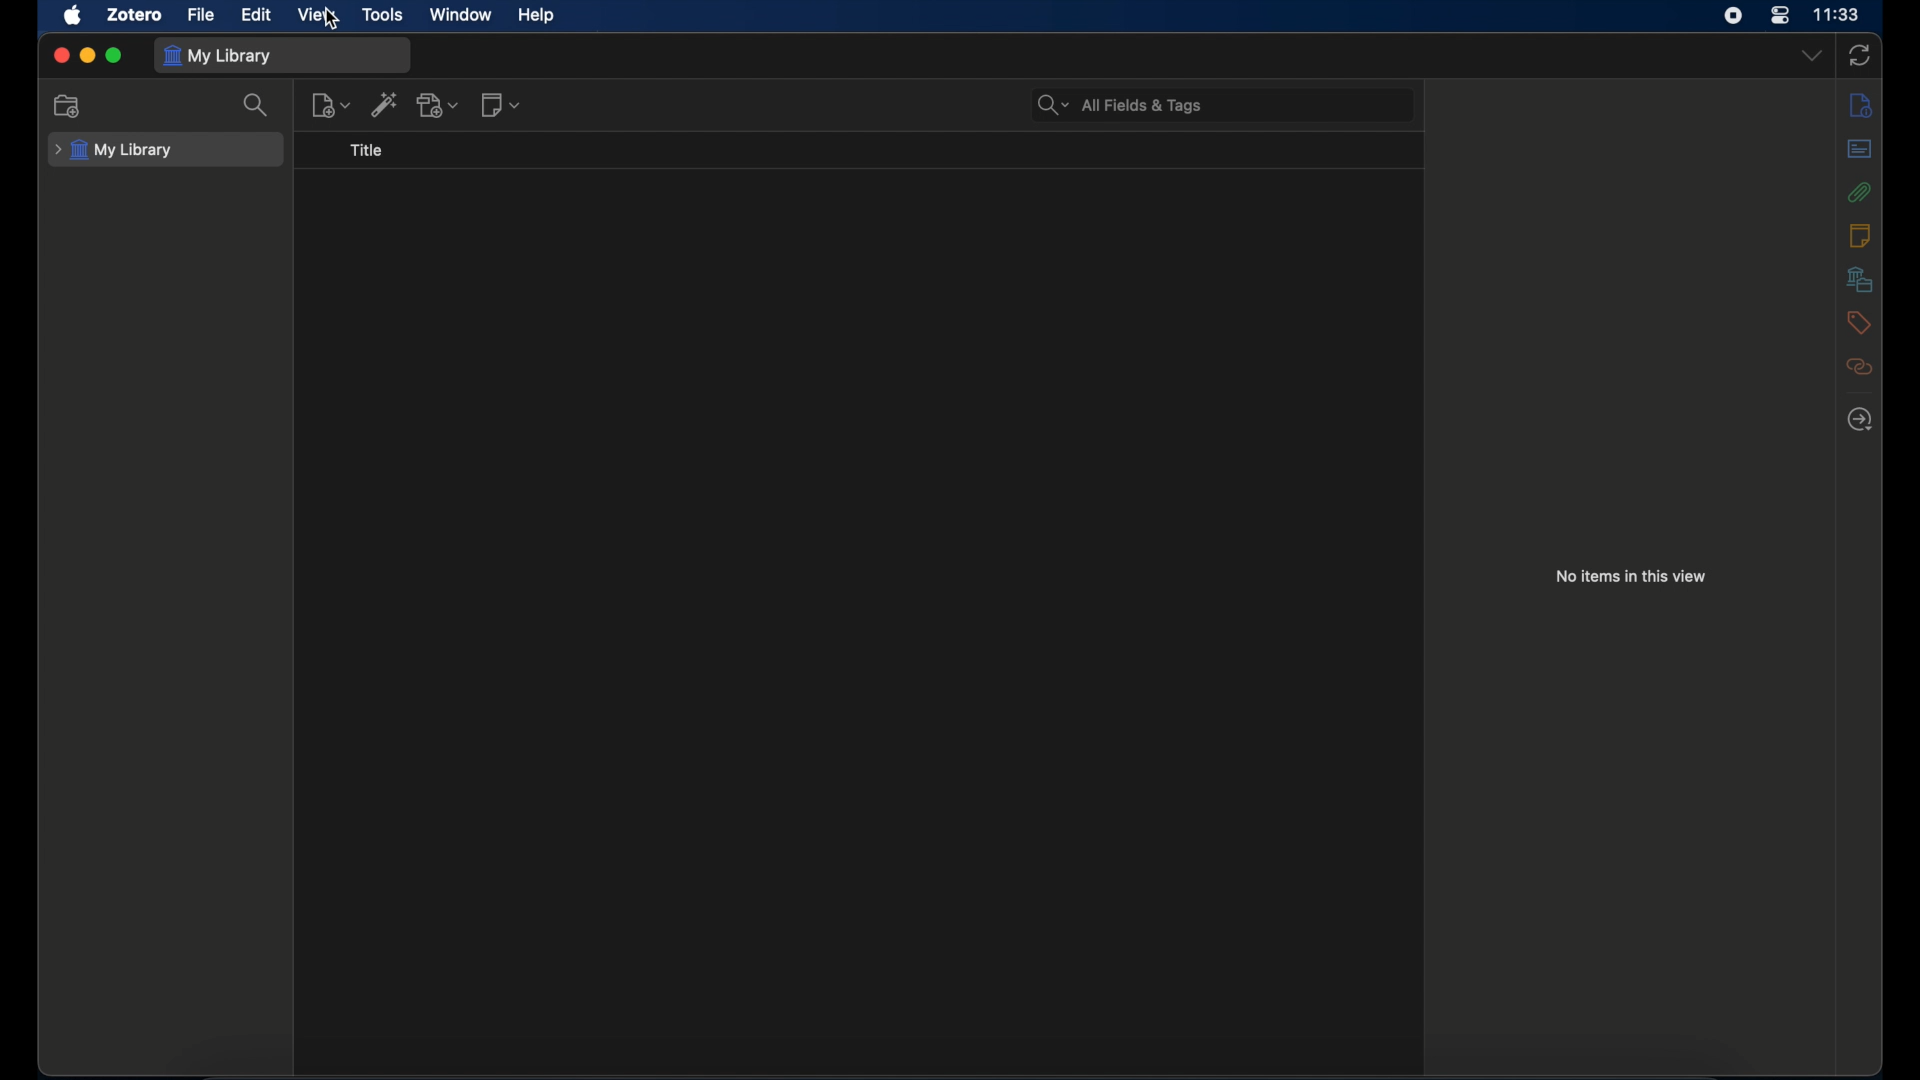 The width and height of the screenshot is (1920, 1080). Describe the element at coordinates (385, 14) in the screenshot. I see `tools` at that location.